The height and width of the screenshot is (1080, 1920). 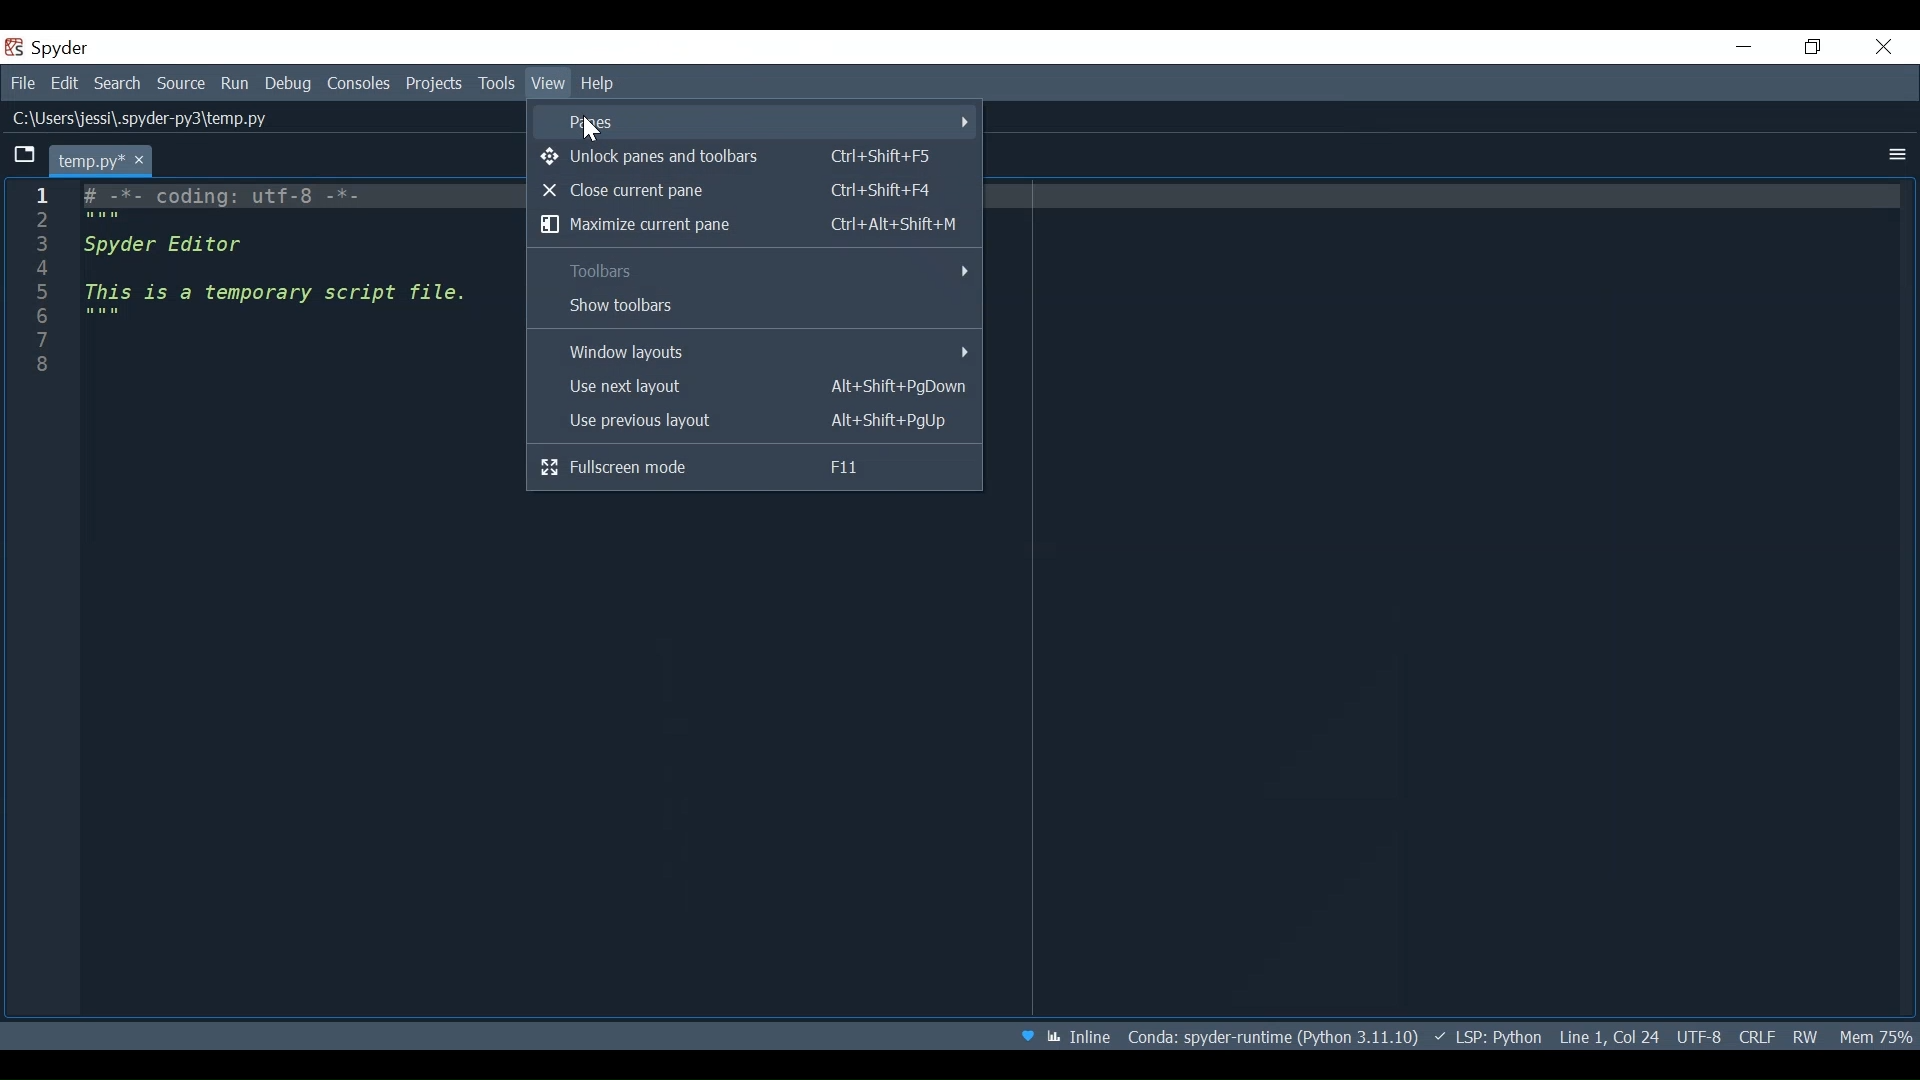 I want to click on Panes, so click(x=753, y=120).